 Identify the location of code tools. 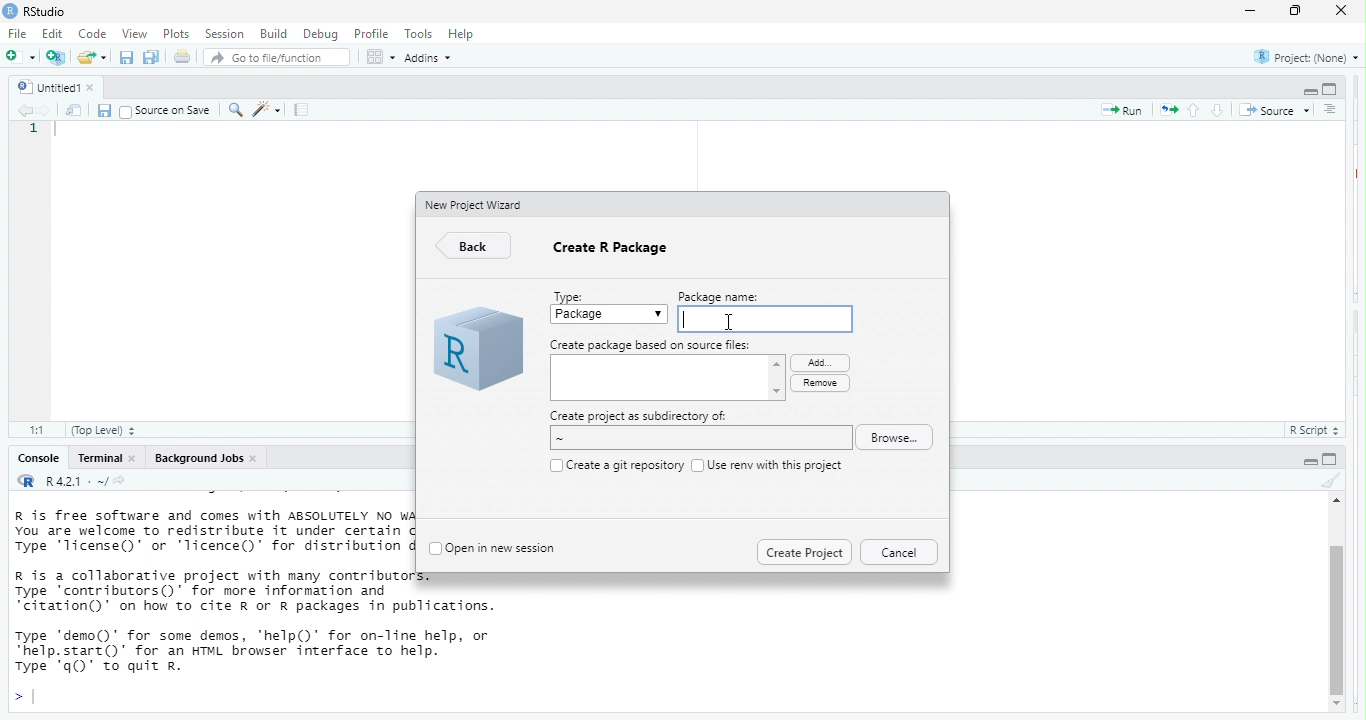
(269, 110).